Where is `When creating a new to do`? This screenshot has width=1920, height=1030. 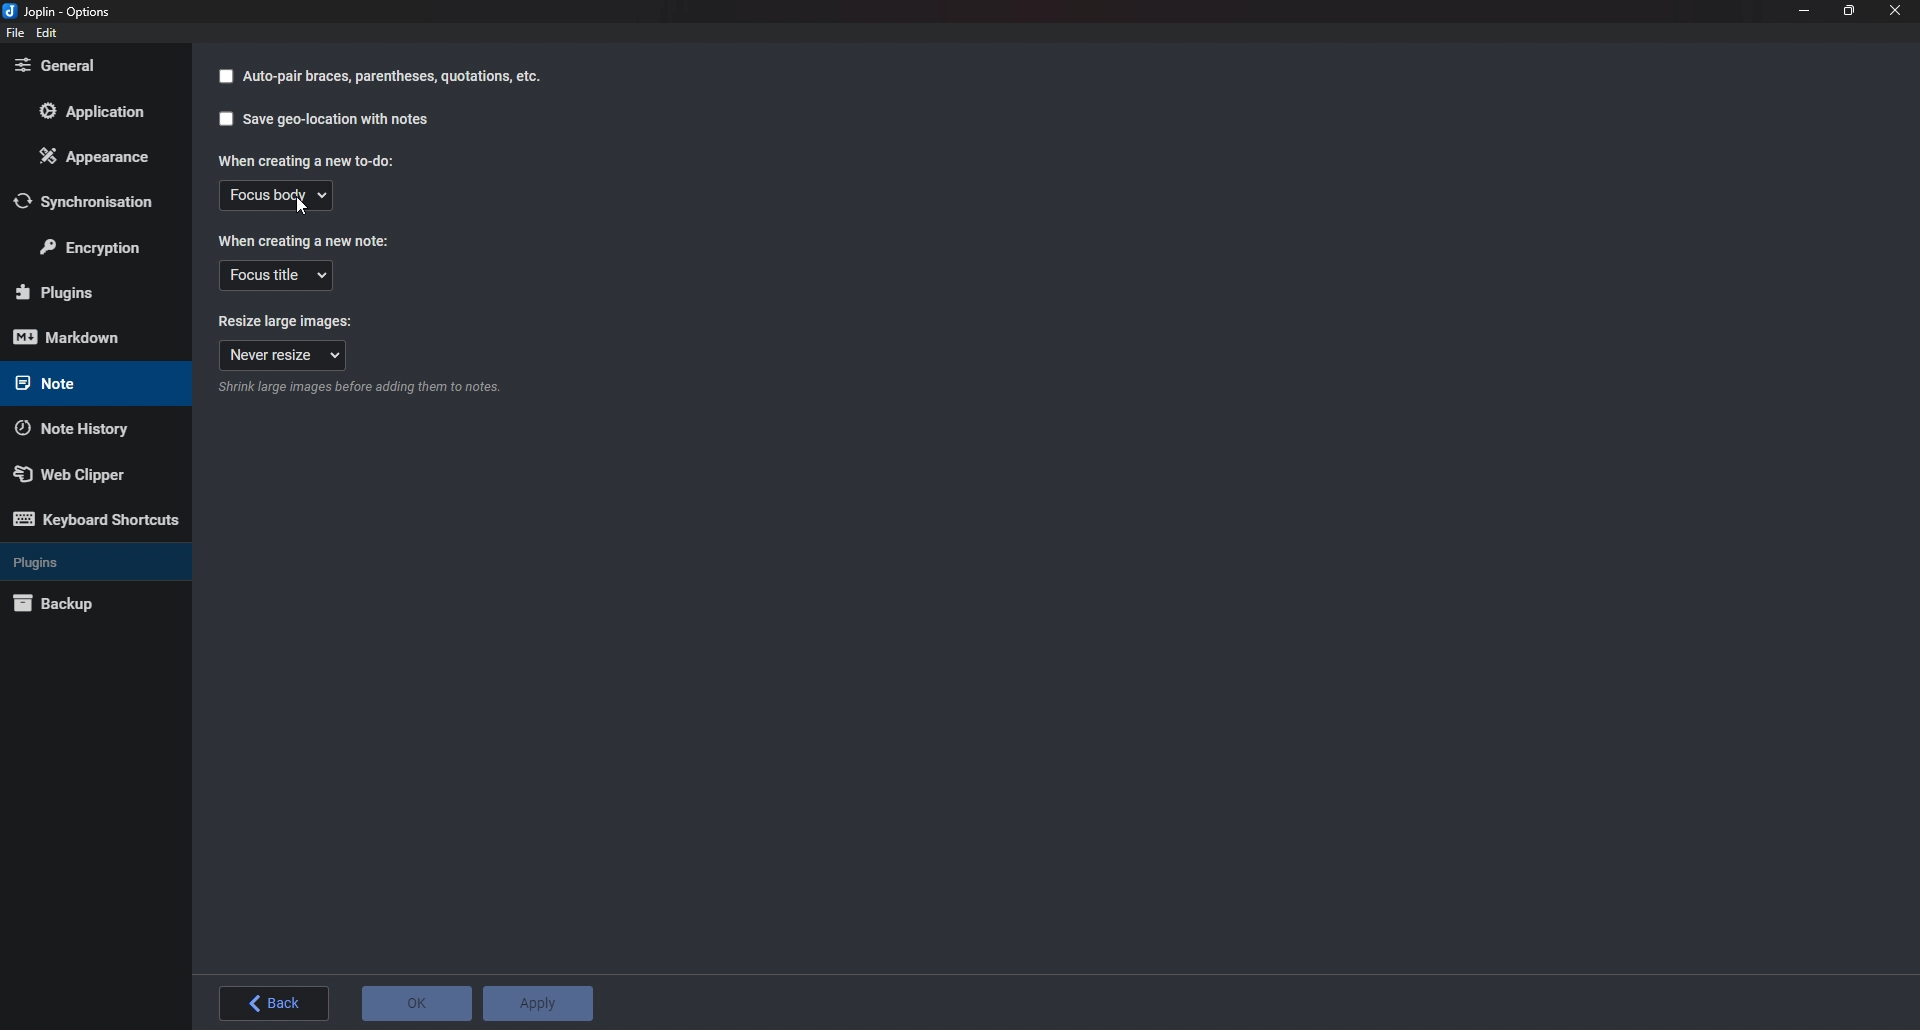
When creating a new to do is located at coordinates (303, 159).